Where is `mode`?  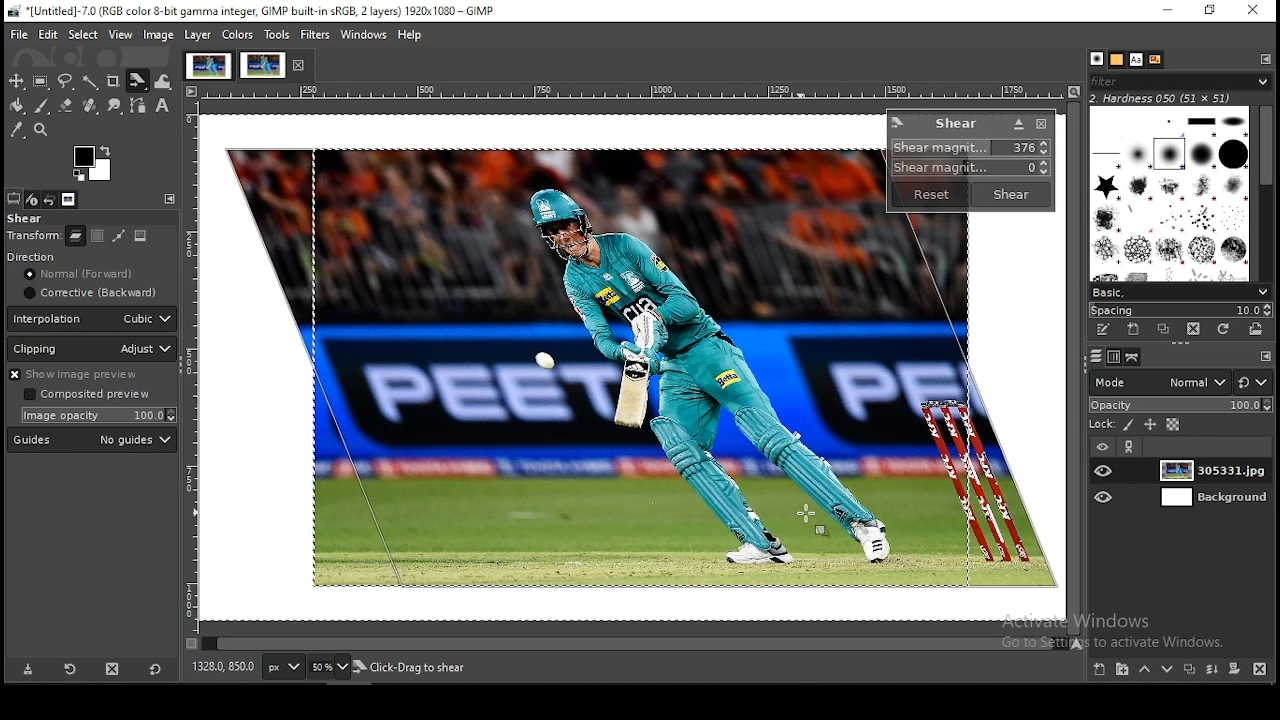
mode is located at coordinates (1158, 382).